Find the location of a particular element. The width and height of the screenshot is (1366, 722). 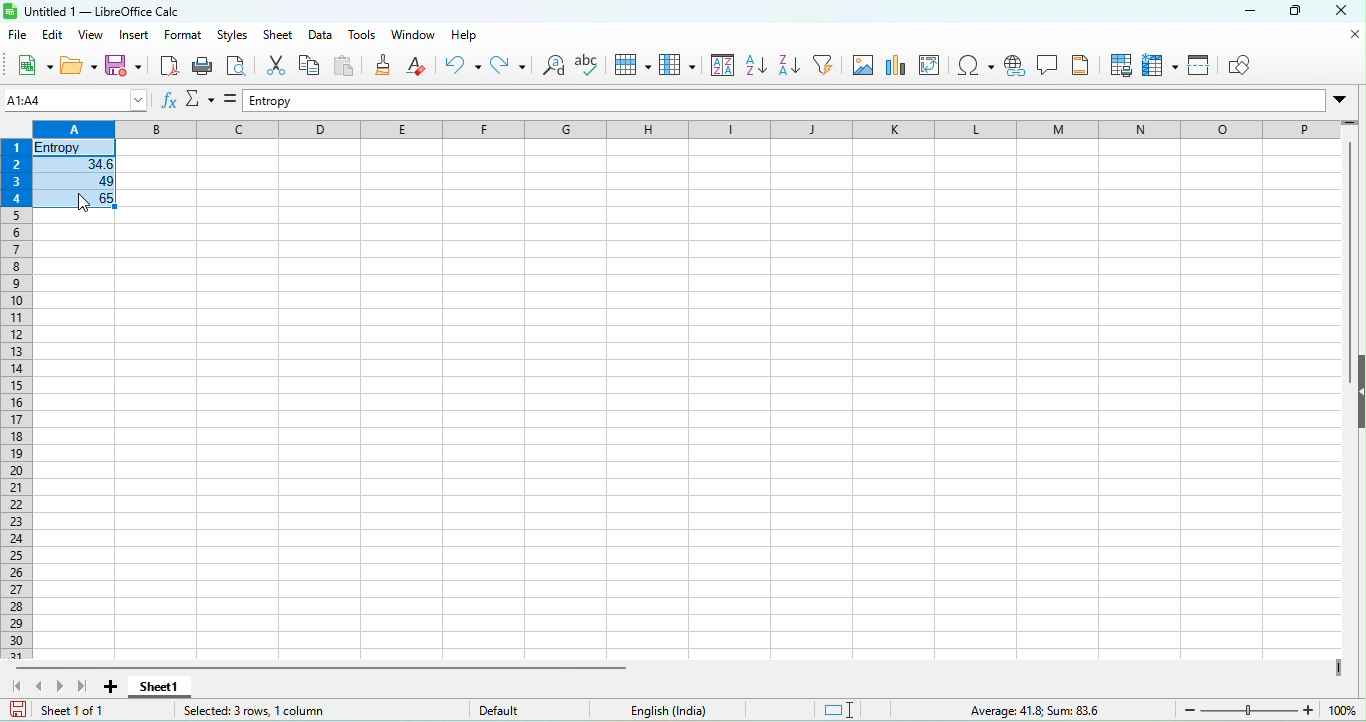

scroll to last sheet is located at coordinates (84, 686).